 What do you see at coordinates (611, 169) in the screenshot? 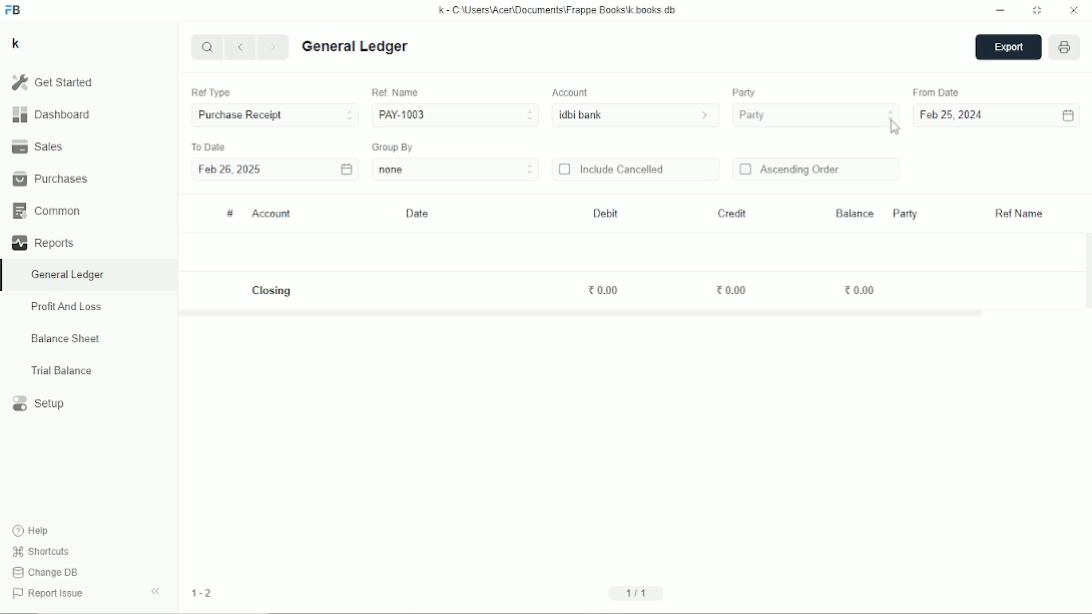
I see `Include cancelled` at bounding box center [611, 169].